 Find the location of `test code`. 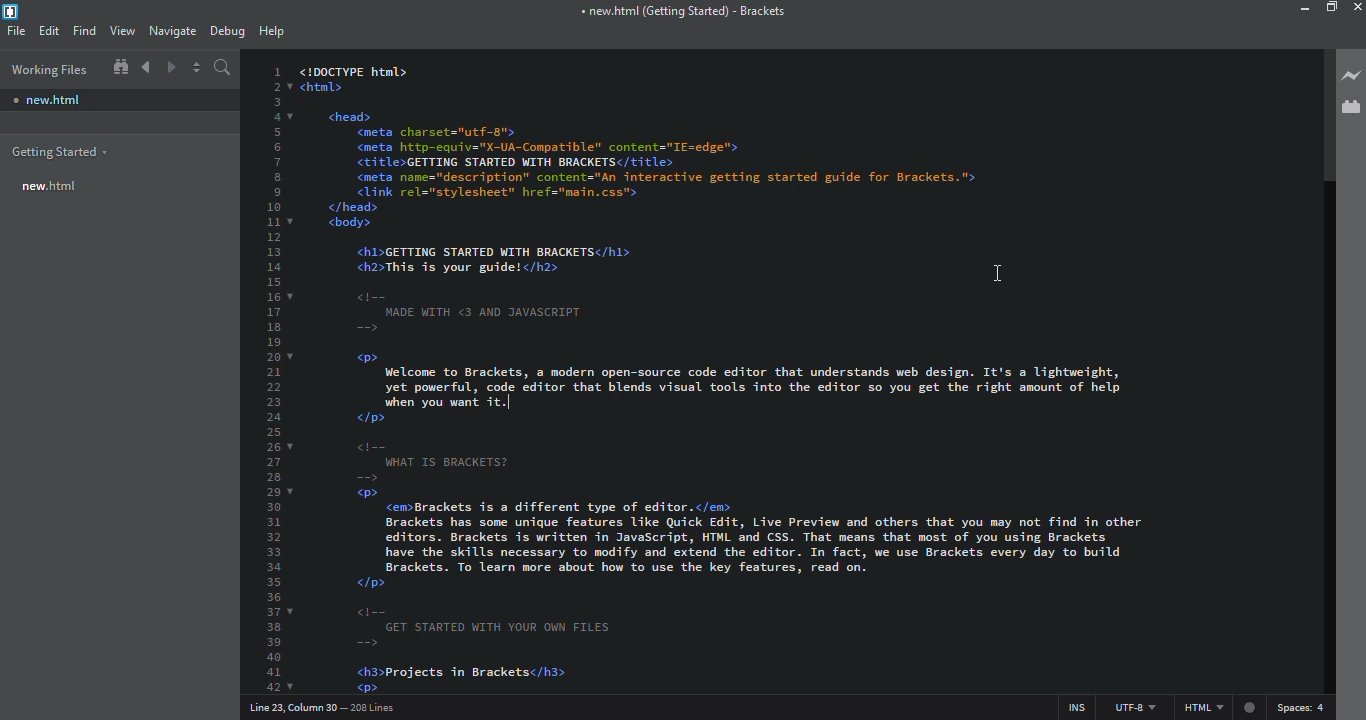

test code is located at coordinates (796, 148).